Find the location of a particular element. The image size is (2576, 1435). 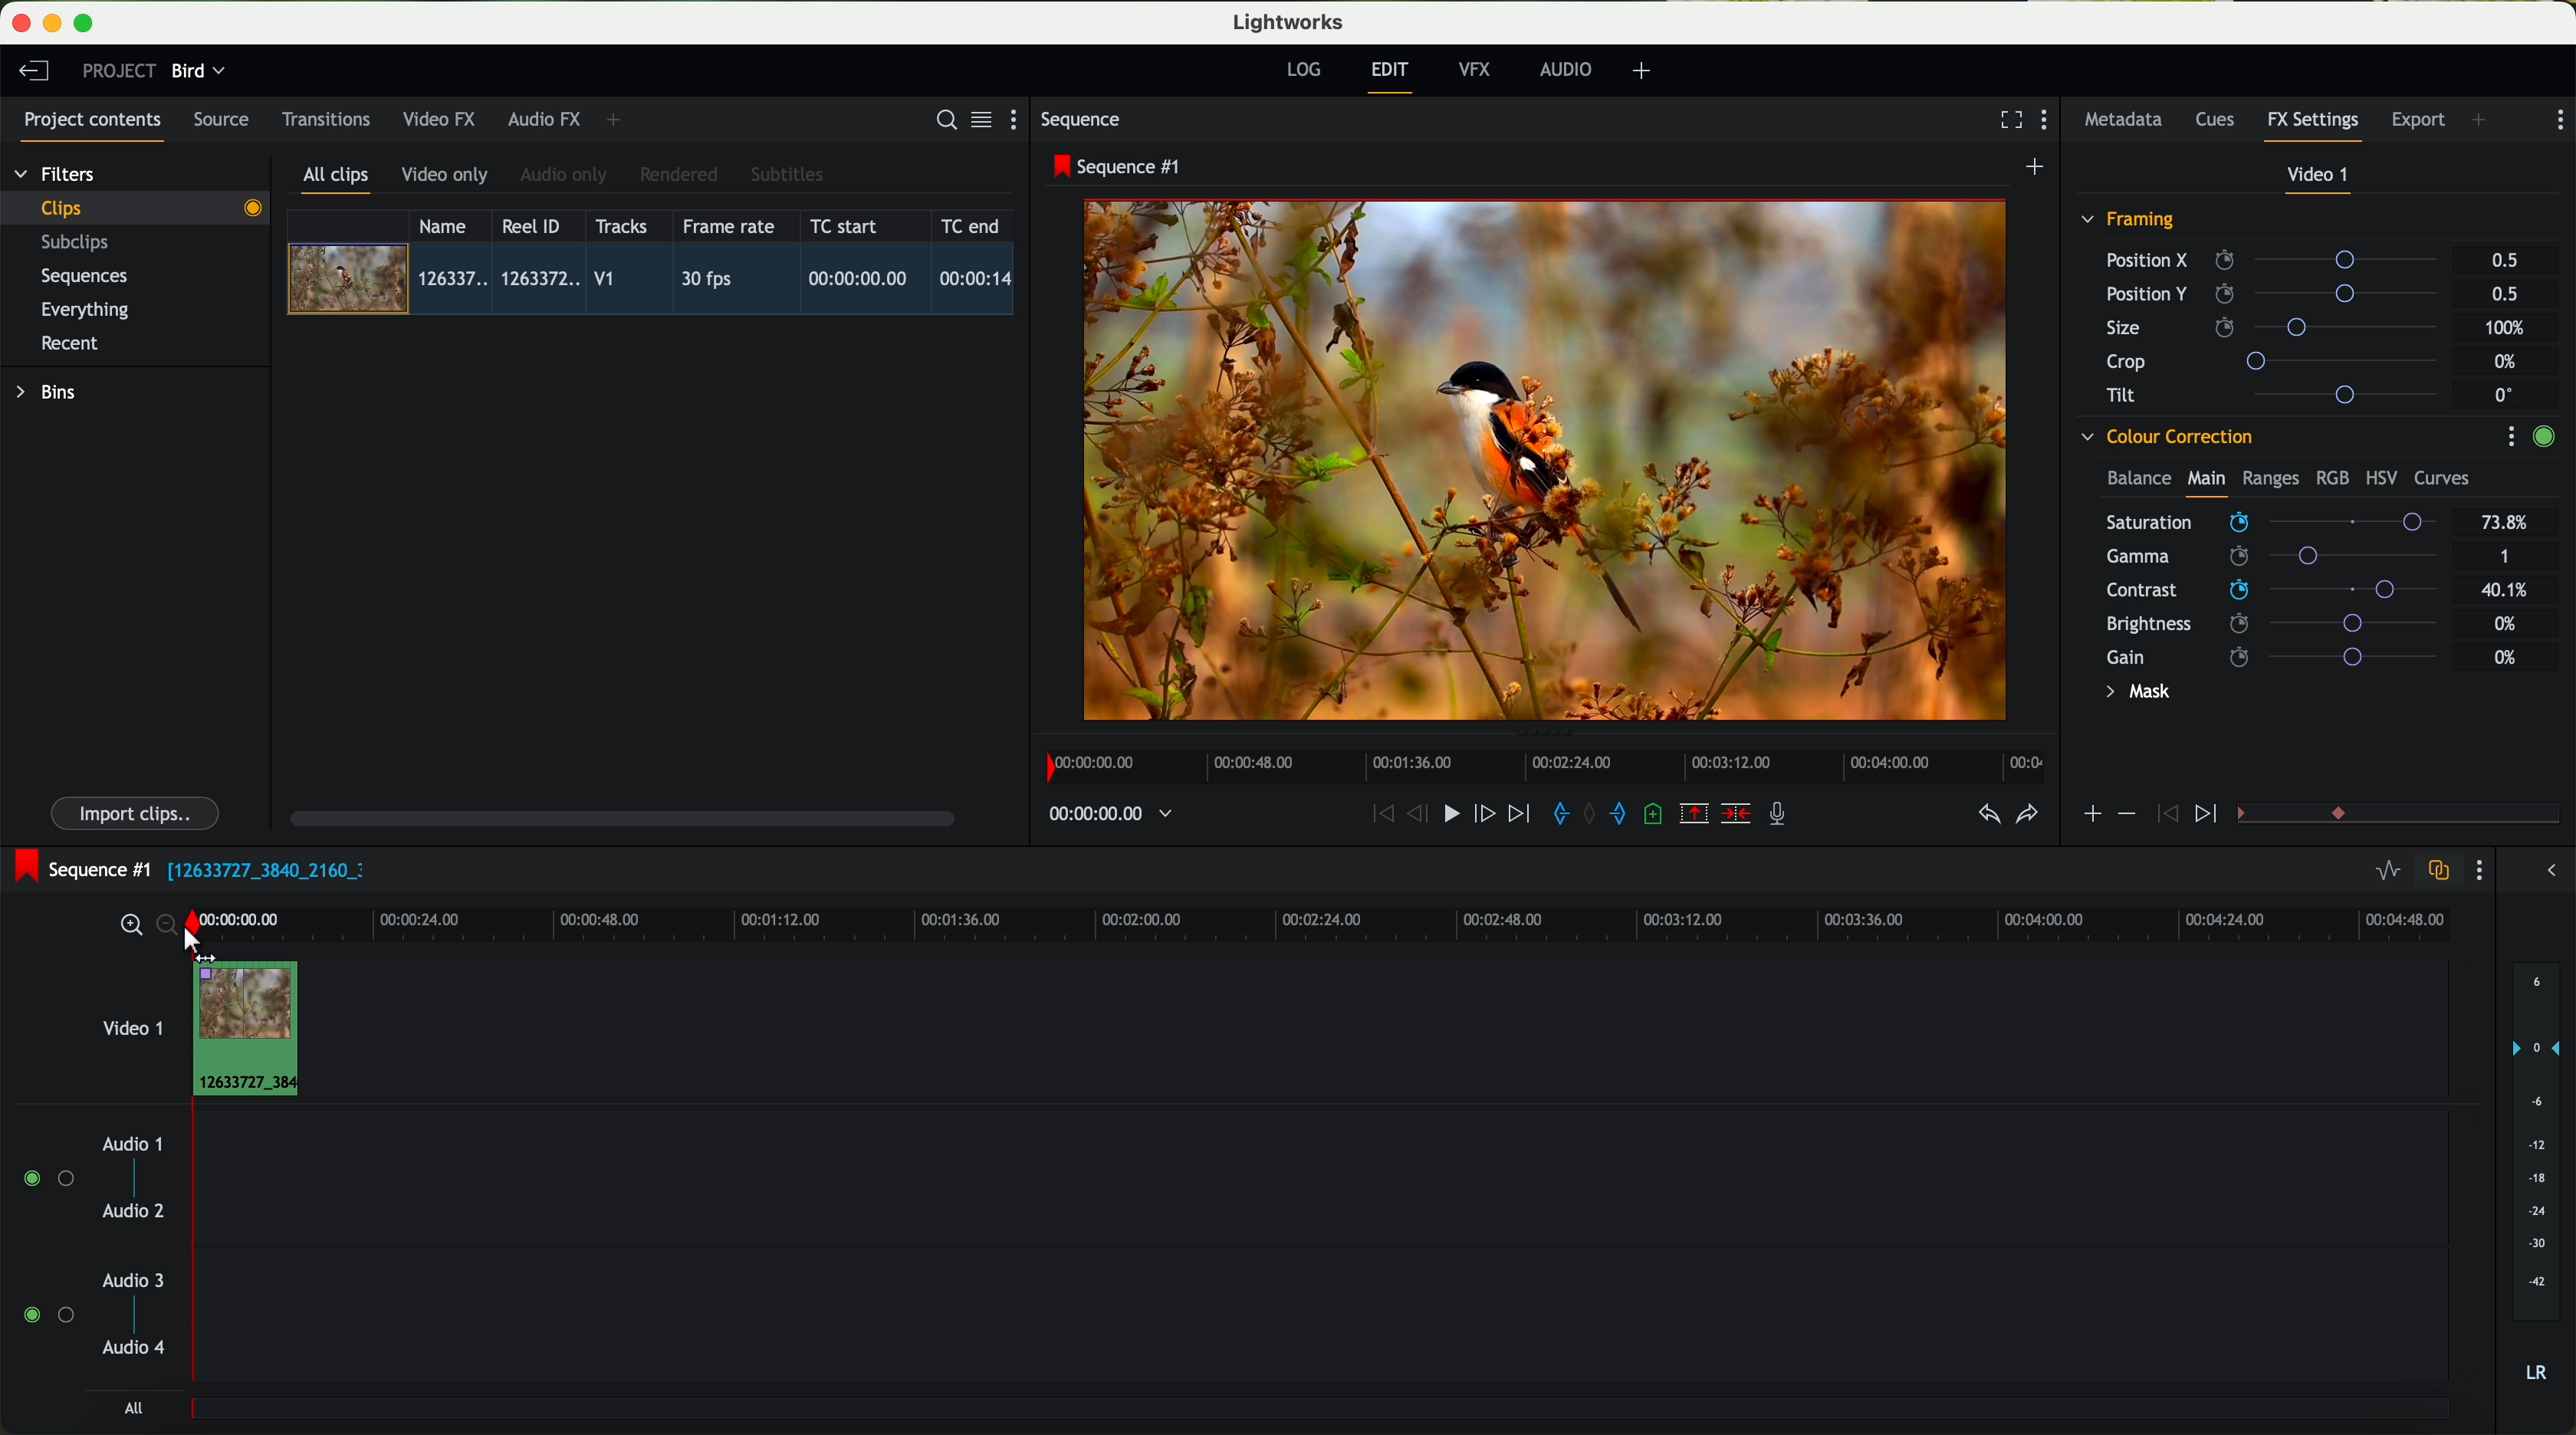

icon is located at coordinates (2209, 815).